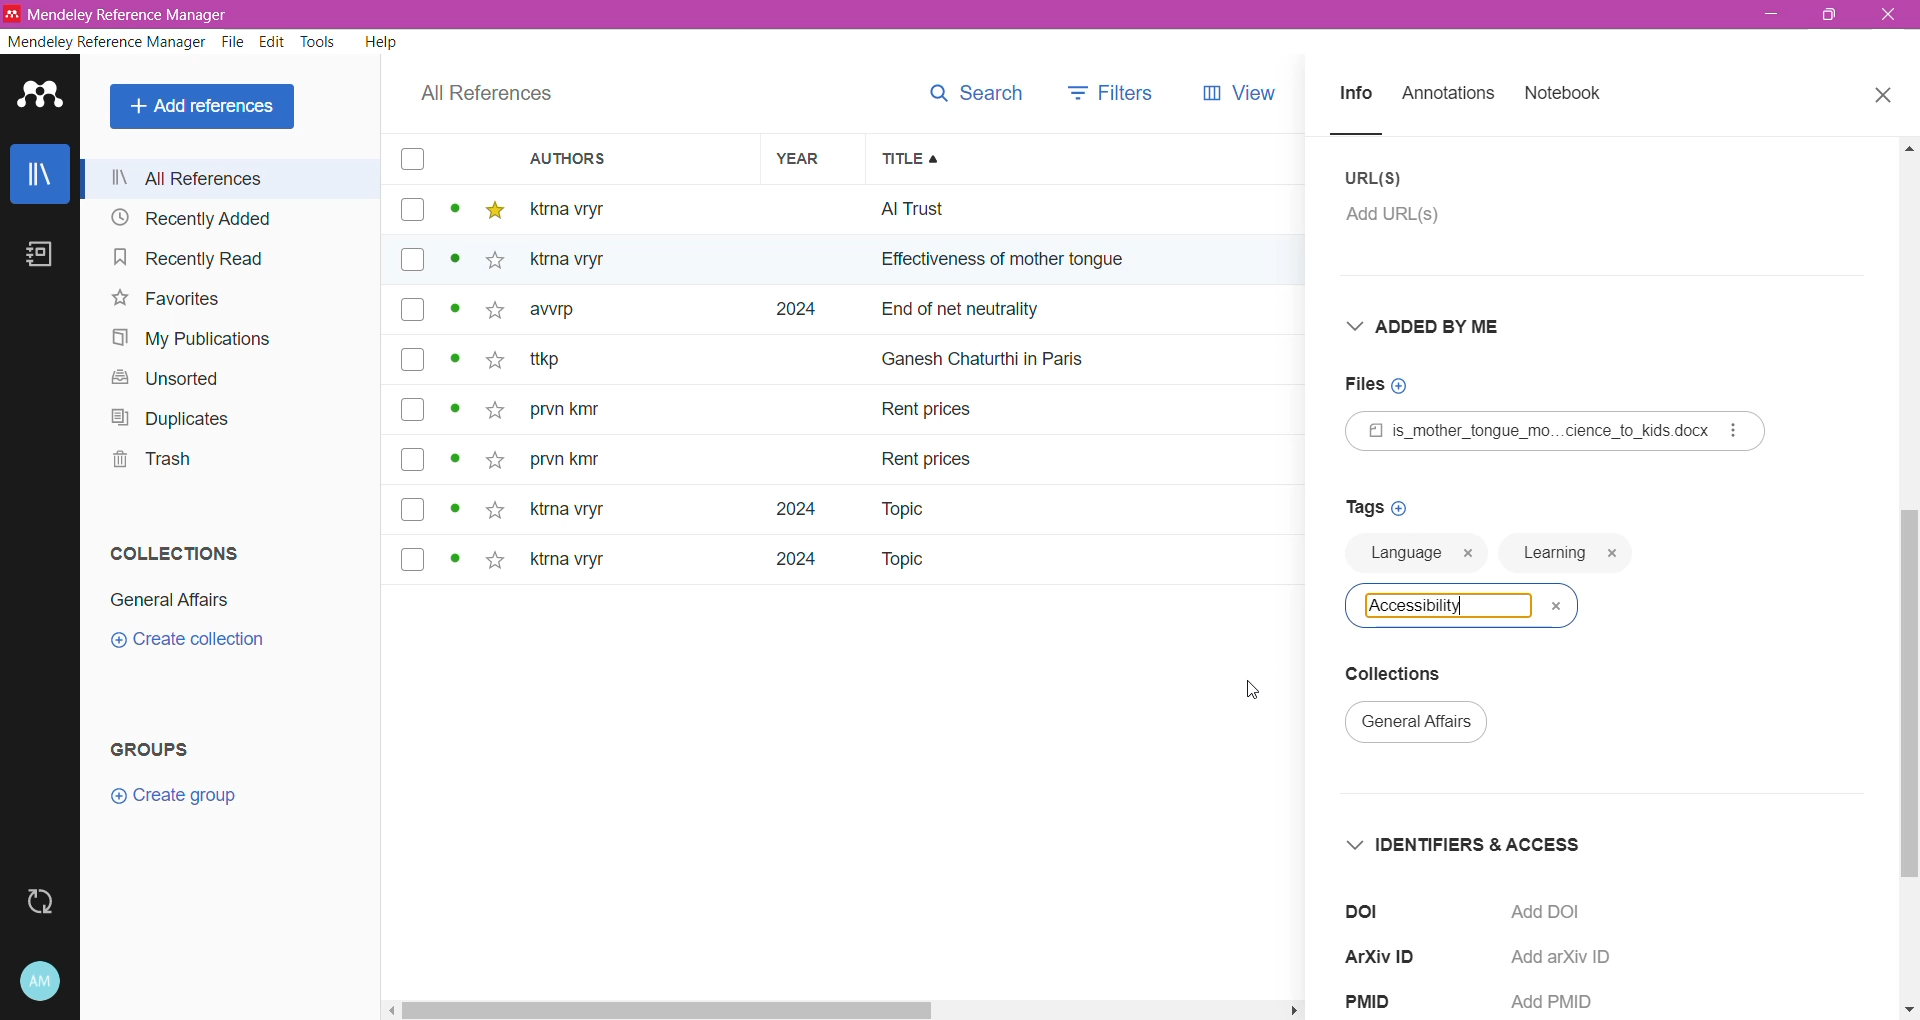 Image resolution: width=1920 pixels, height=1020 pixels. I want to click on Groups, so click(154, 750).